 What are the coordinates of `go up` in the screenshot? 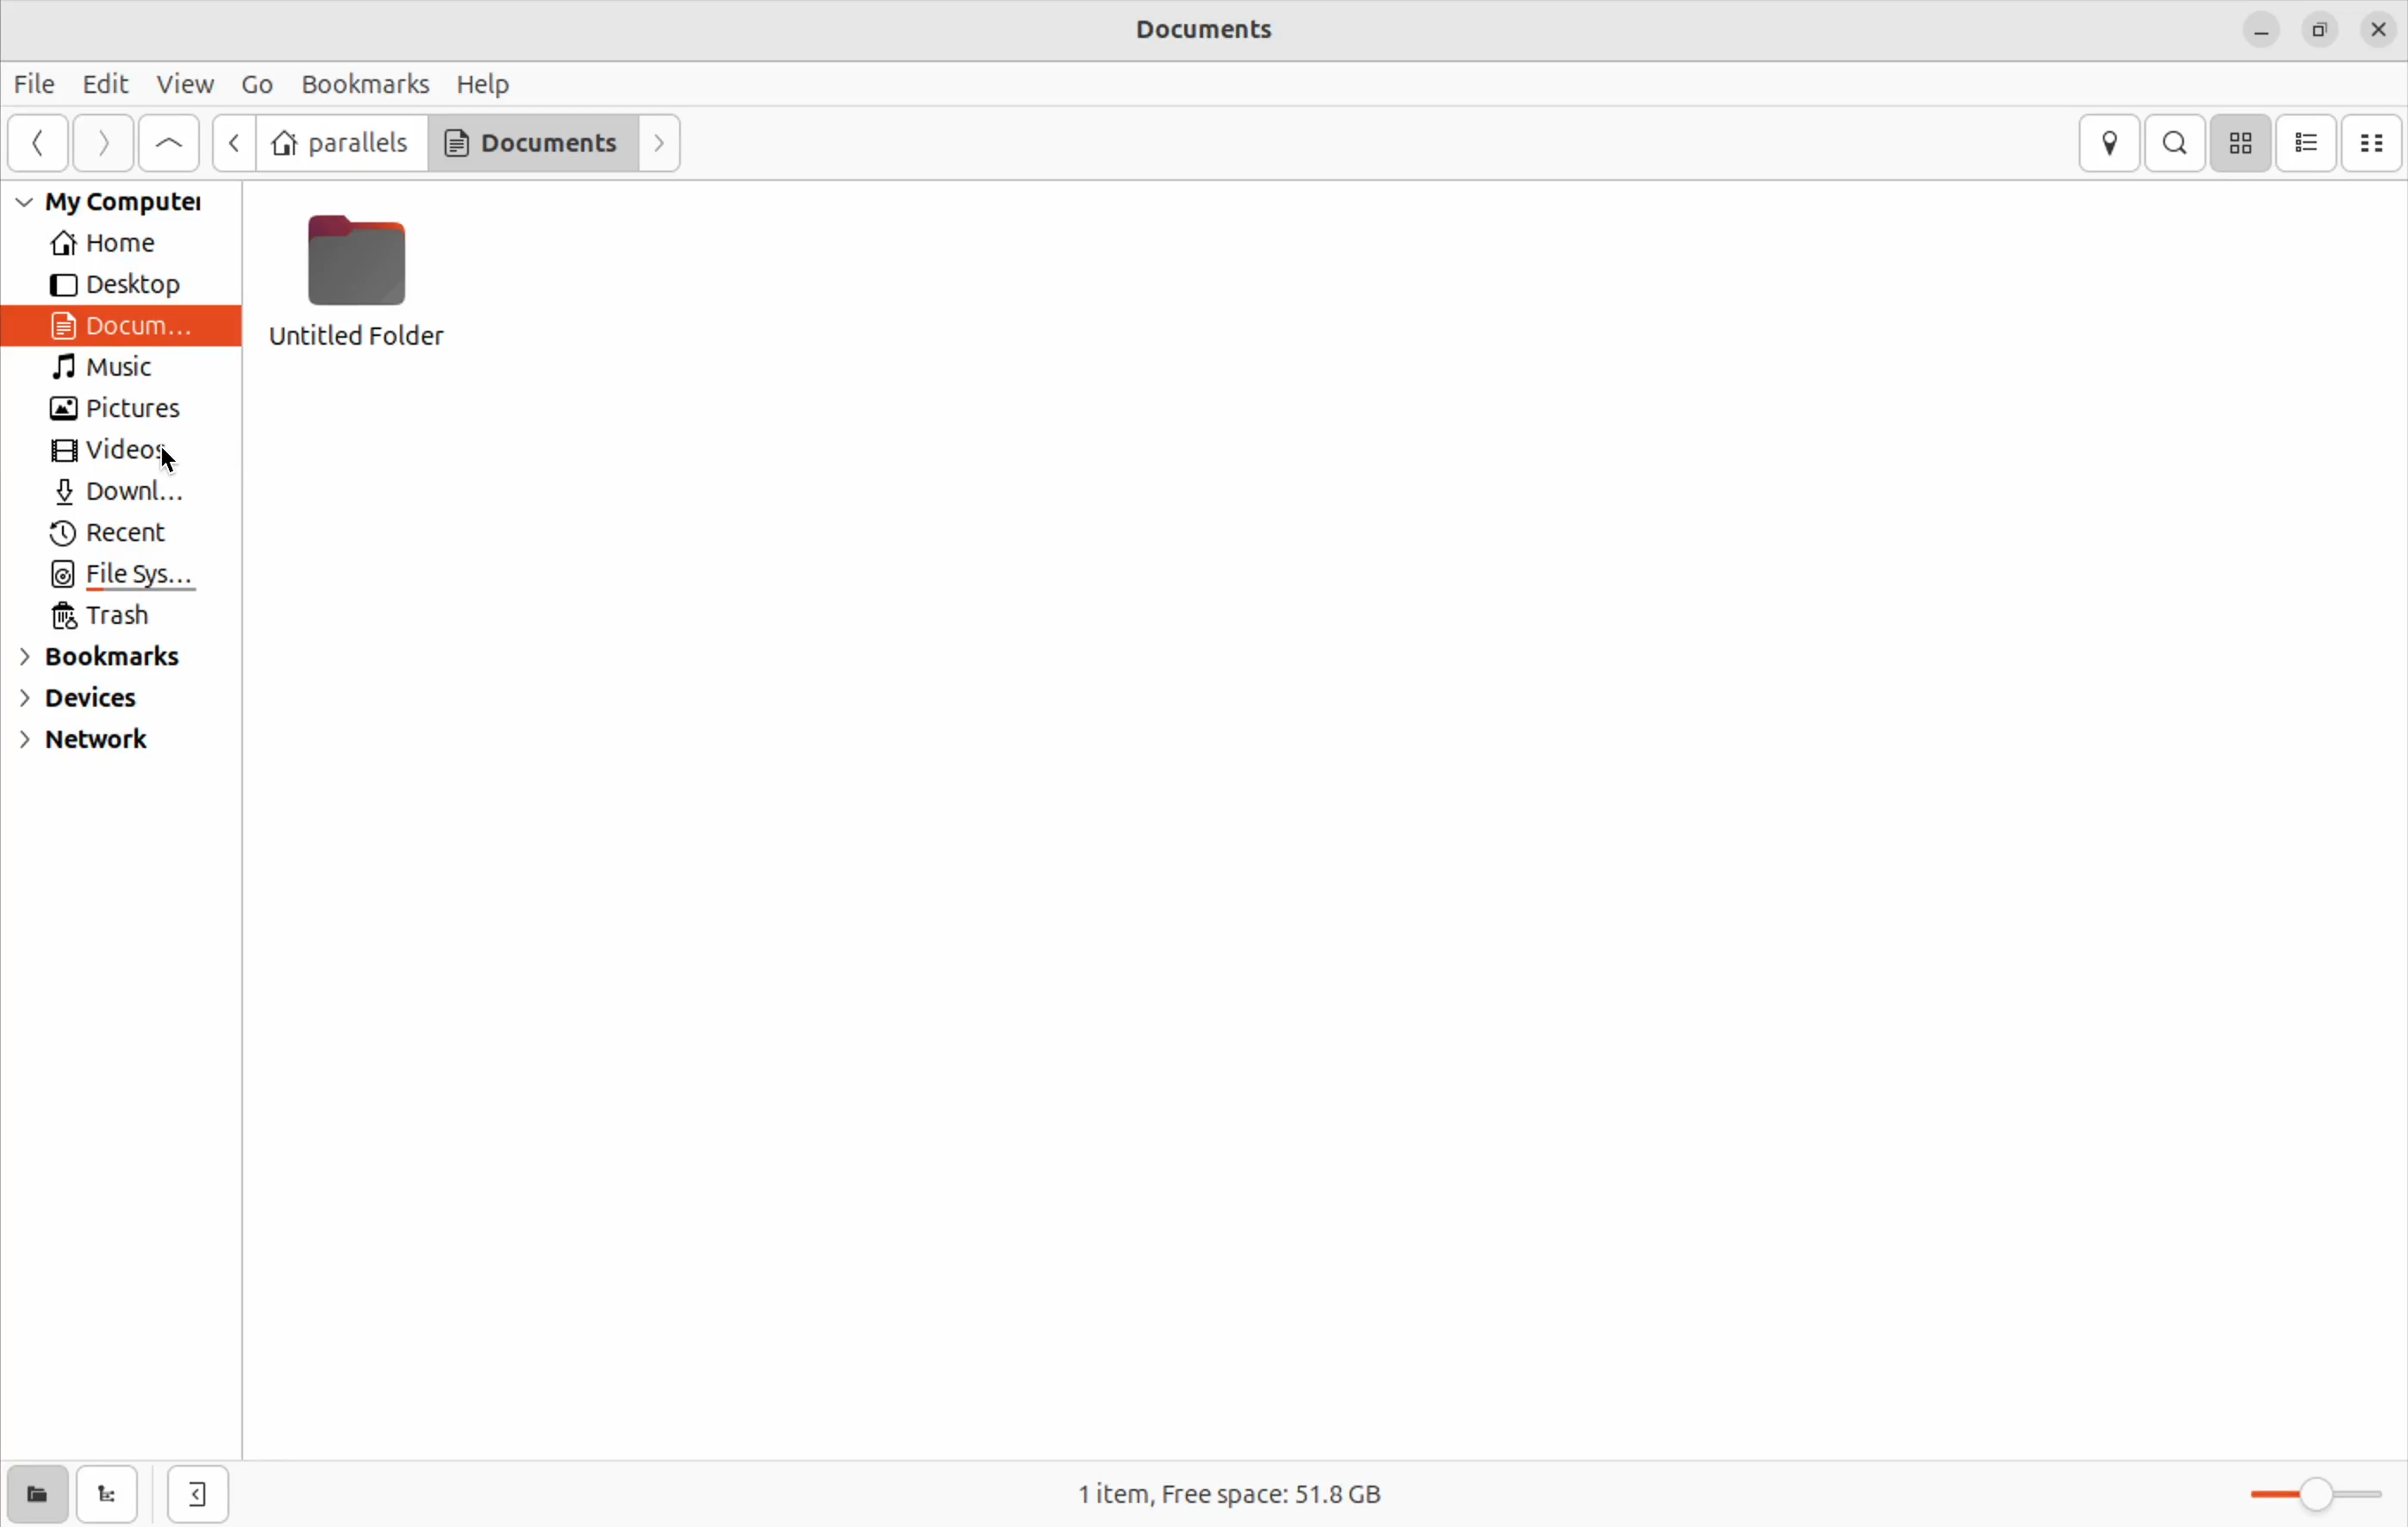 It's located at (167, 146).